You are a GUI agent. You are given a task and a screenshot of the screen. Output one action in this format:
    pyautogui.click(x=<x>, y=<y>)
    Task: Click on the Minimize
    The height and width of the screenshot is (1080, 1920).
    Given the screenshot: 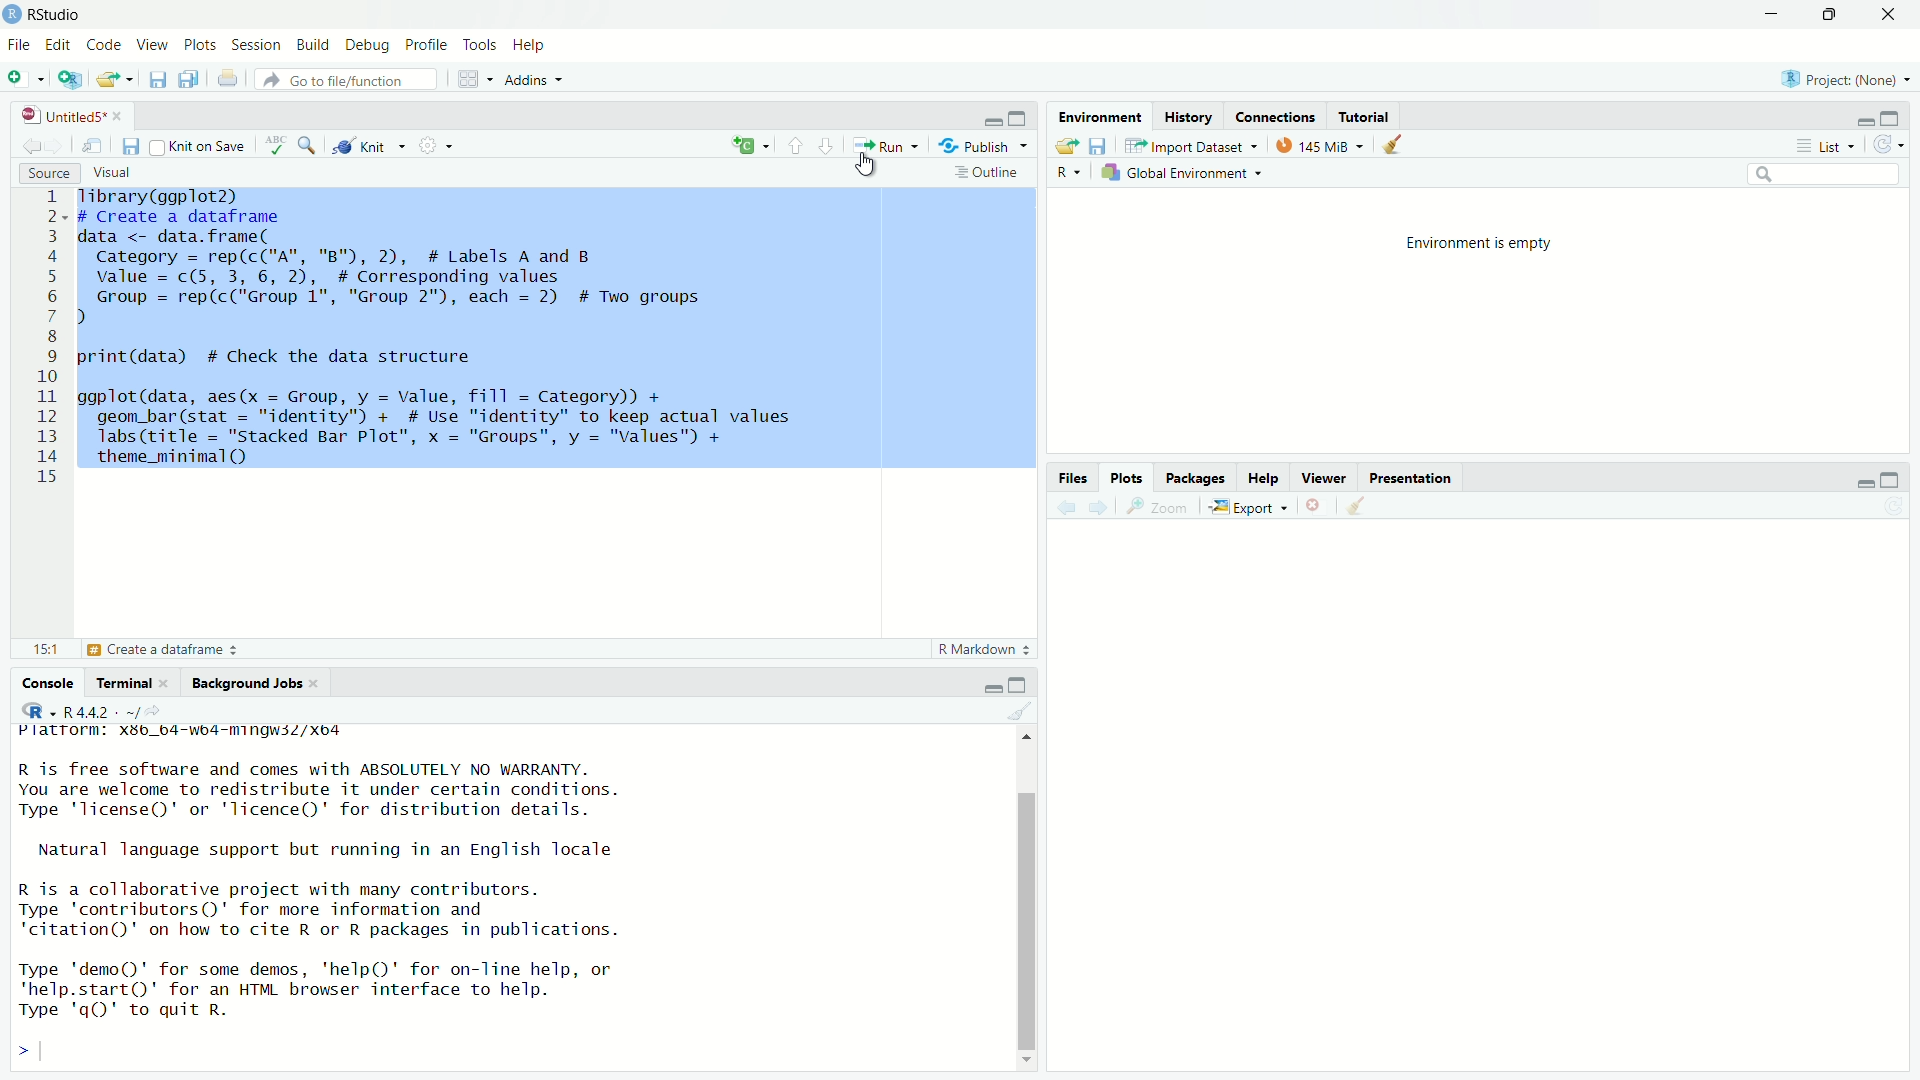 What is the action you would take?
    pyautogui.click(x=988, y=689)
    